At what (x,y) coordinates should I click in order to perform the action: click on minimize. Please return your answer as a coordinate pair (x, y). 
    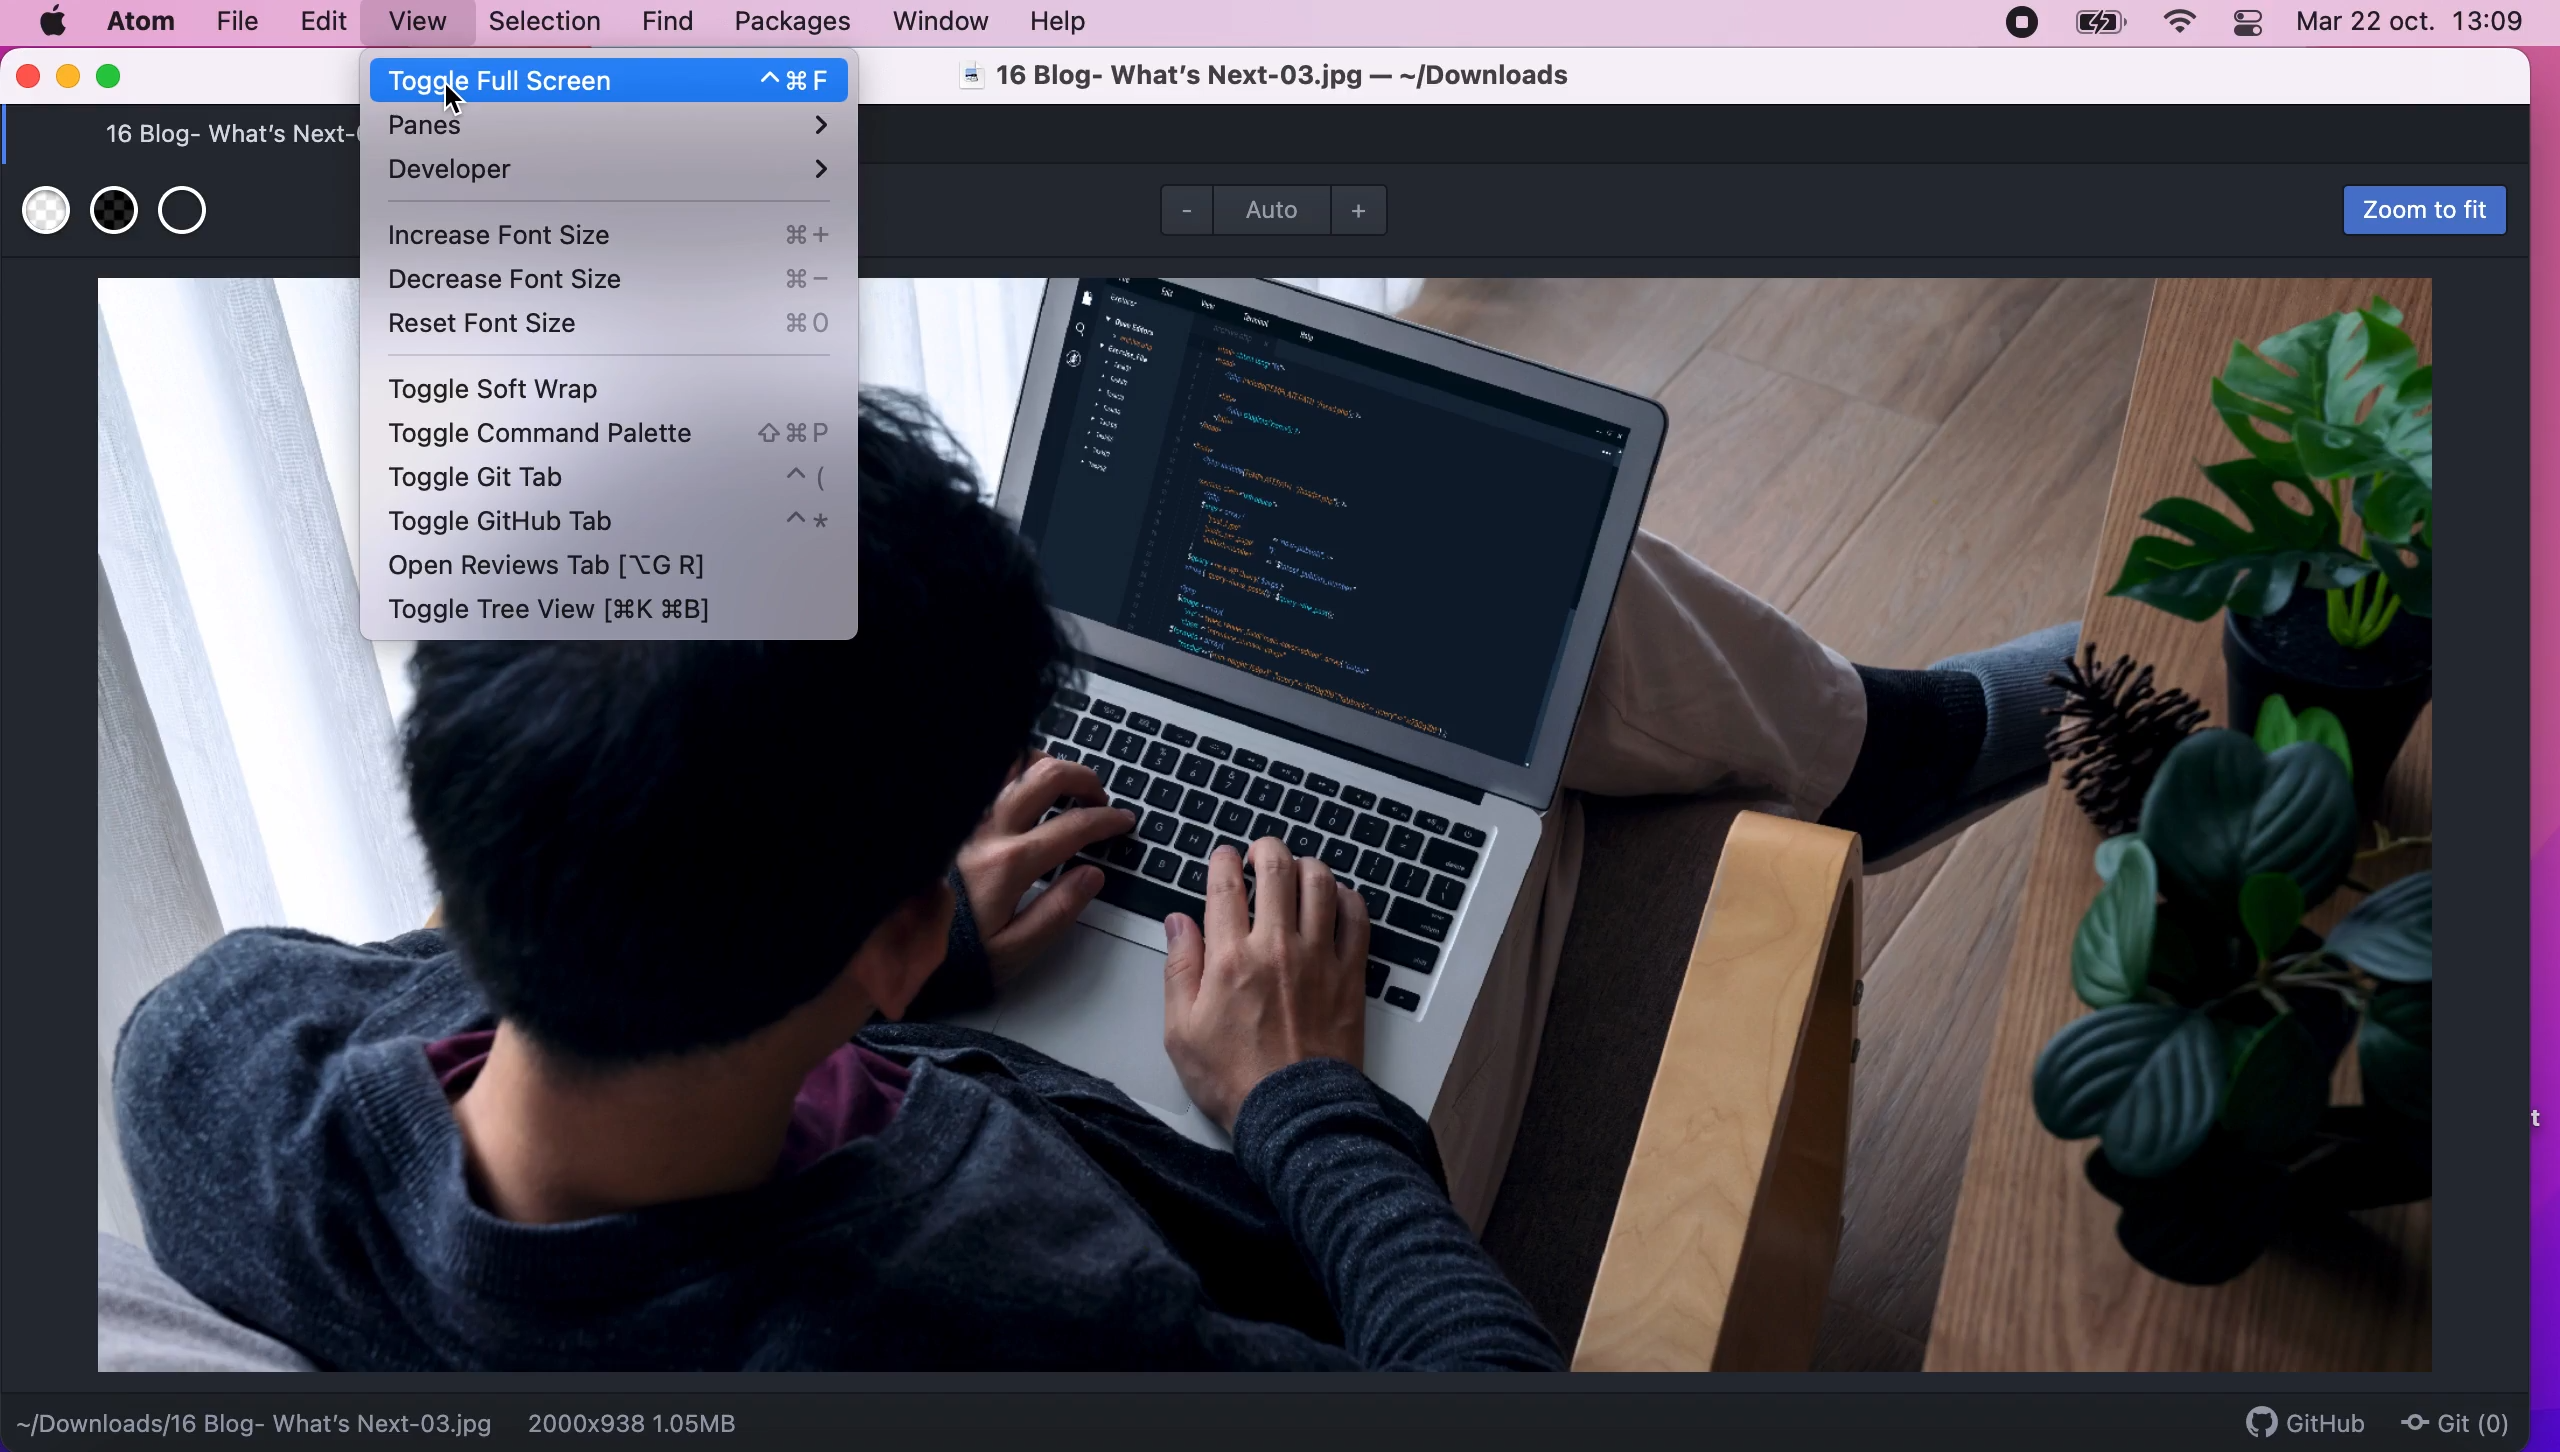
    Looking at the image, I should click on (69, 75).